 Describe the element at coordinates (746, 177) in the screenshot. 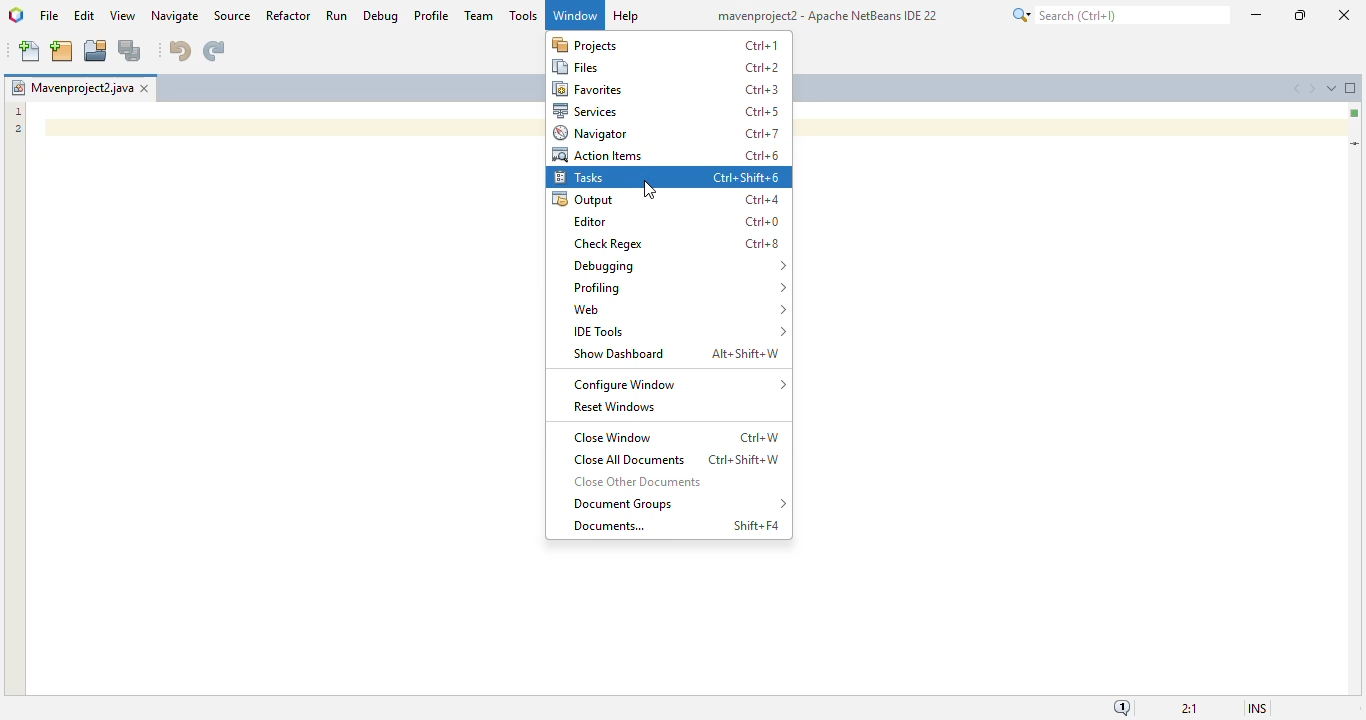

I see `shortcut for tasks` at that location.